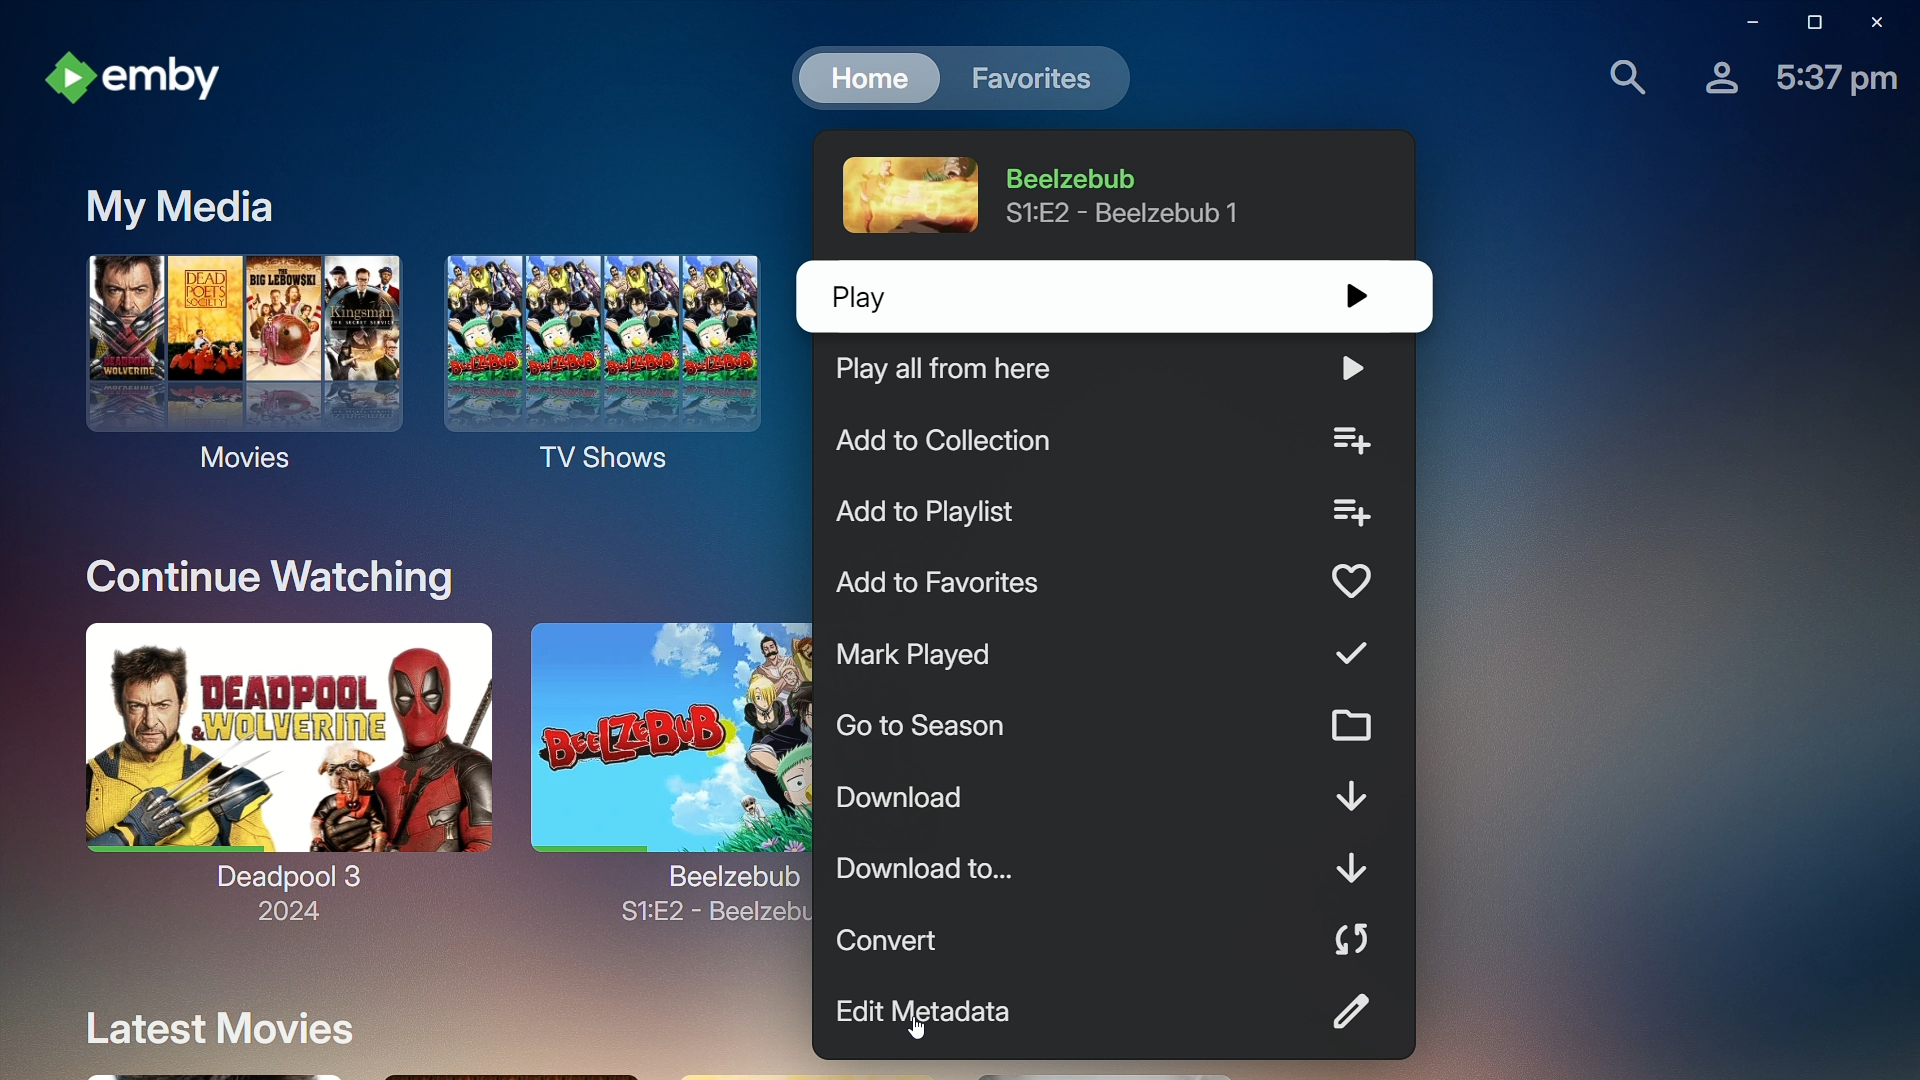 Image resolution: width=1920 pixels, height=1080 pixels. What do you see at coordinates (1110, 442) in the screenshot?
I see `Add to collection` at bounding box center [1110, 442].